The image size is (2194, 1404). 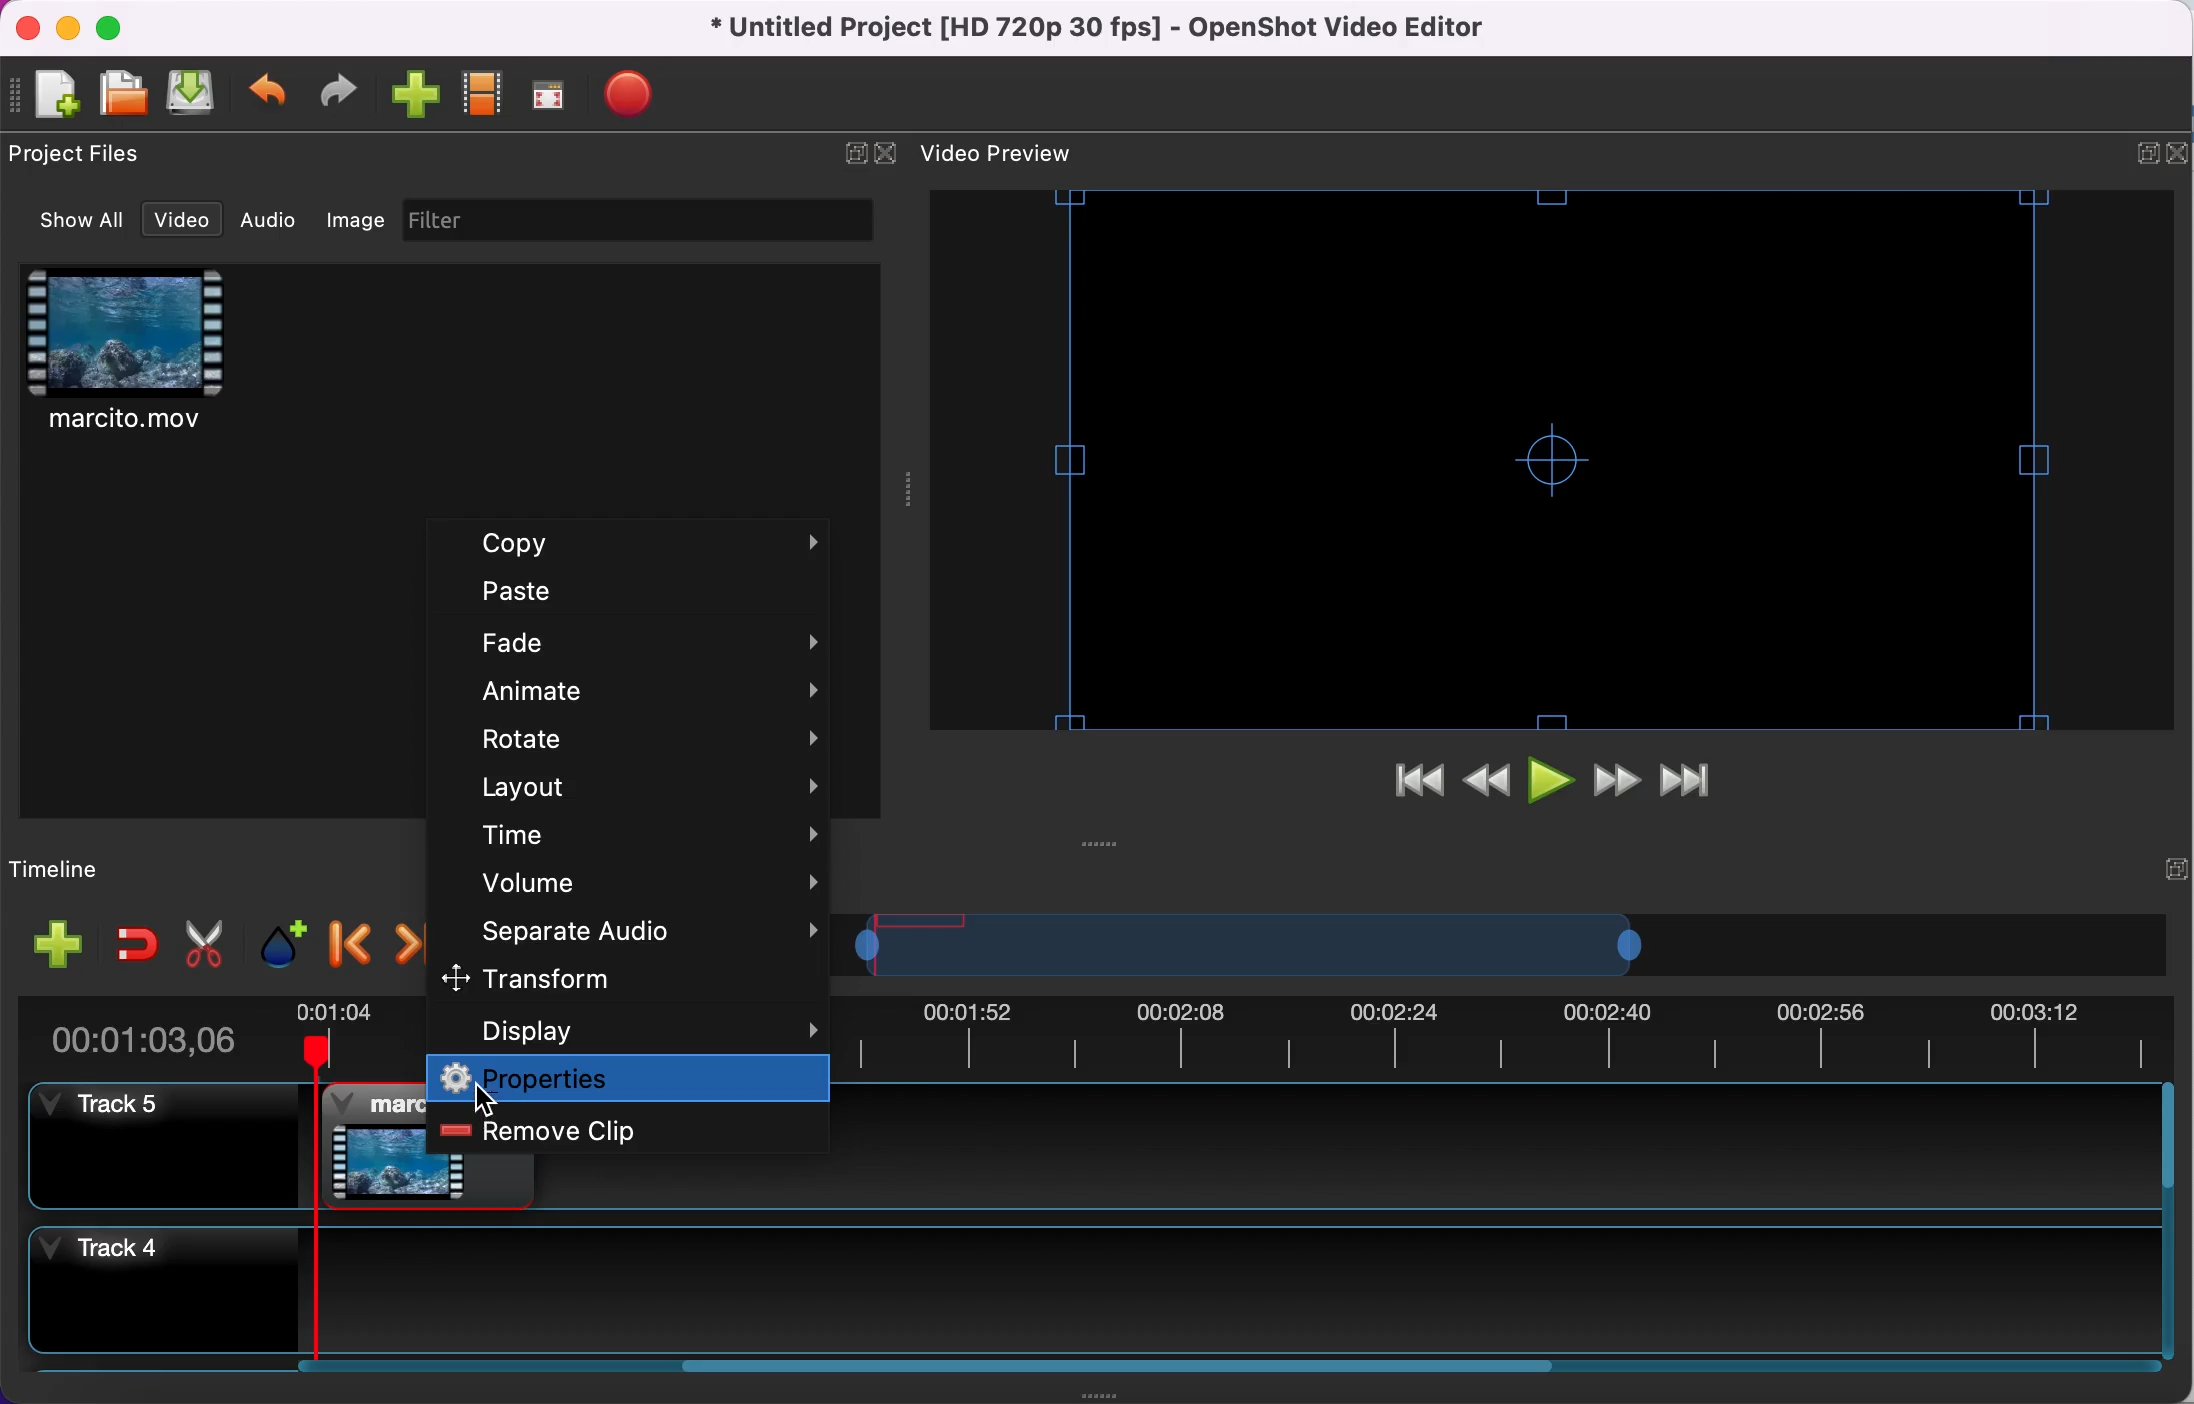 I want to click on clip duration, so click(x=203, y=1036).